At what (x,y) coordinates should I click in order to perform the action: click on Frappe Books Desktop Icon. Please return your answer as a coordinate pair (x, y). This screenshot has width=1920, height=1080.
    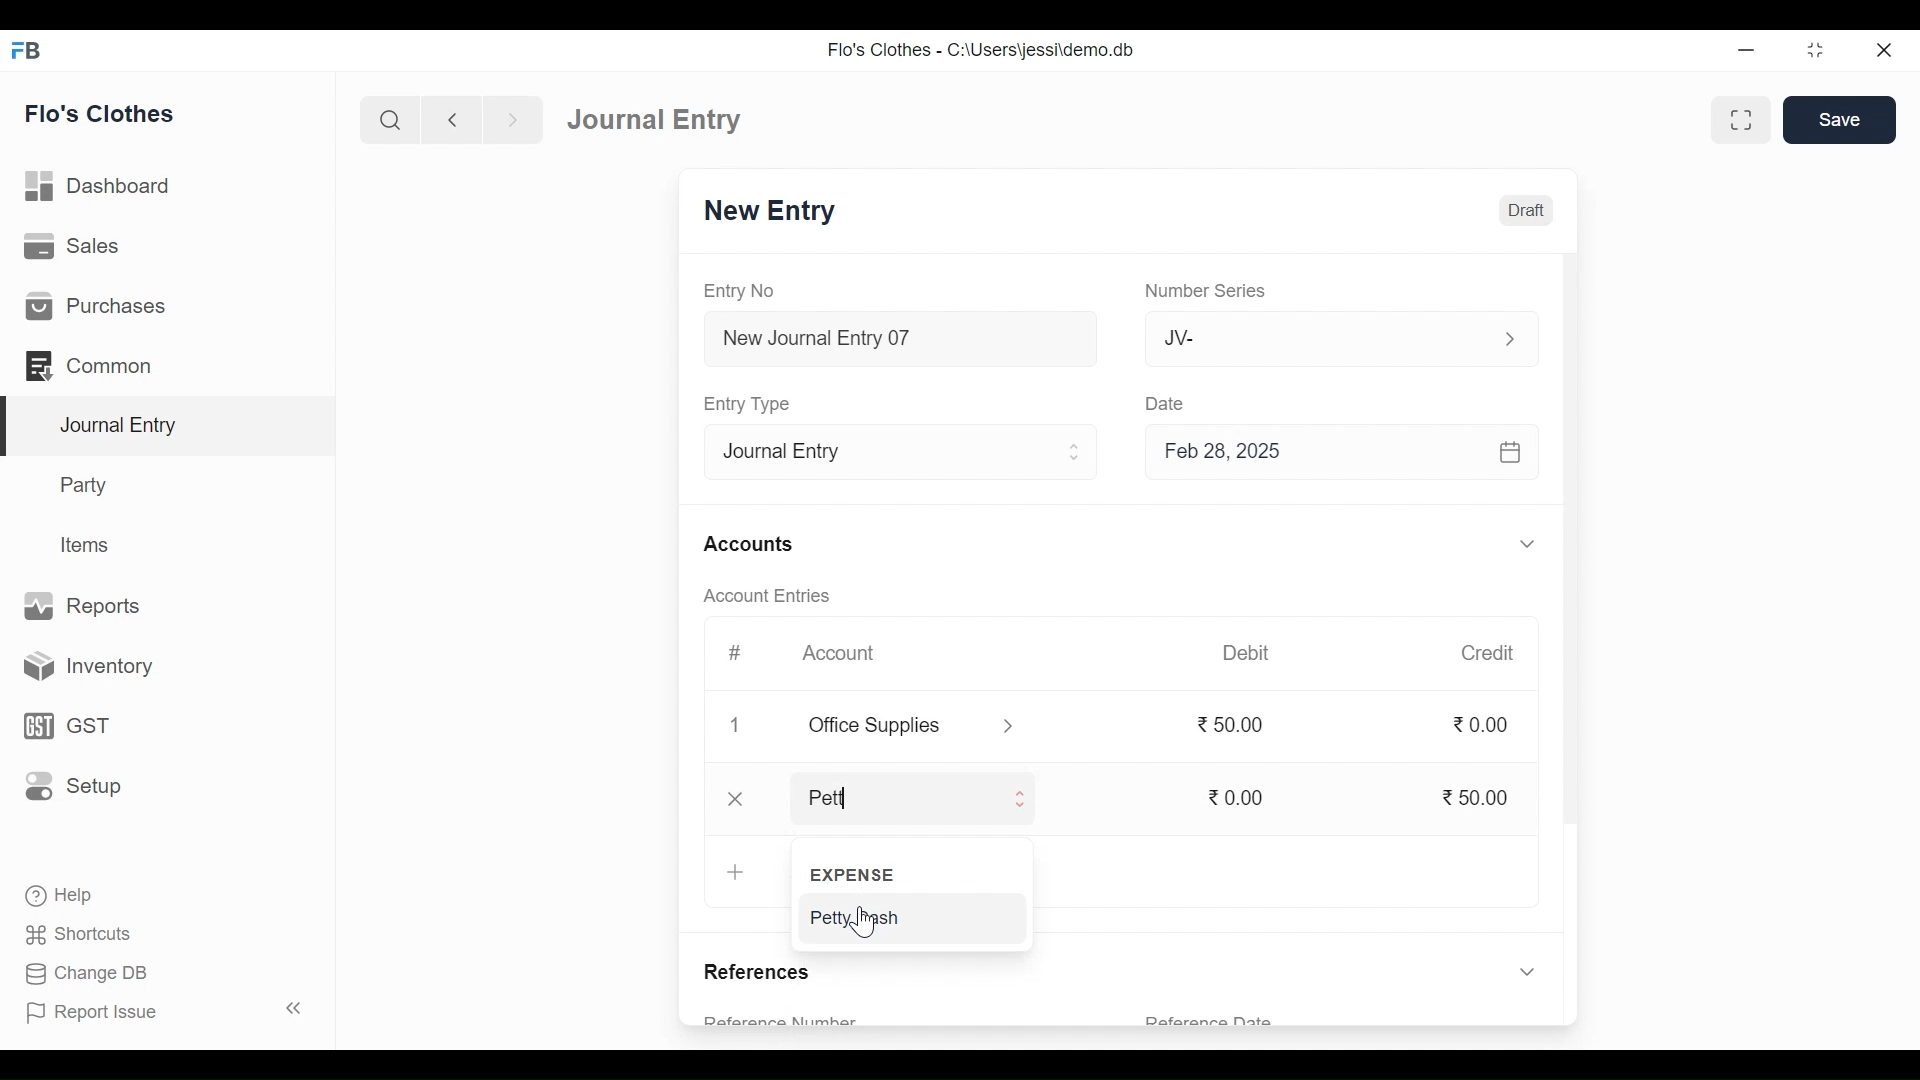
    Looking at the image, I should click on (27, 51).